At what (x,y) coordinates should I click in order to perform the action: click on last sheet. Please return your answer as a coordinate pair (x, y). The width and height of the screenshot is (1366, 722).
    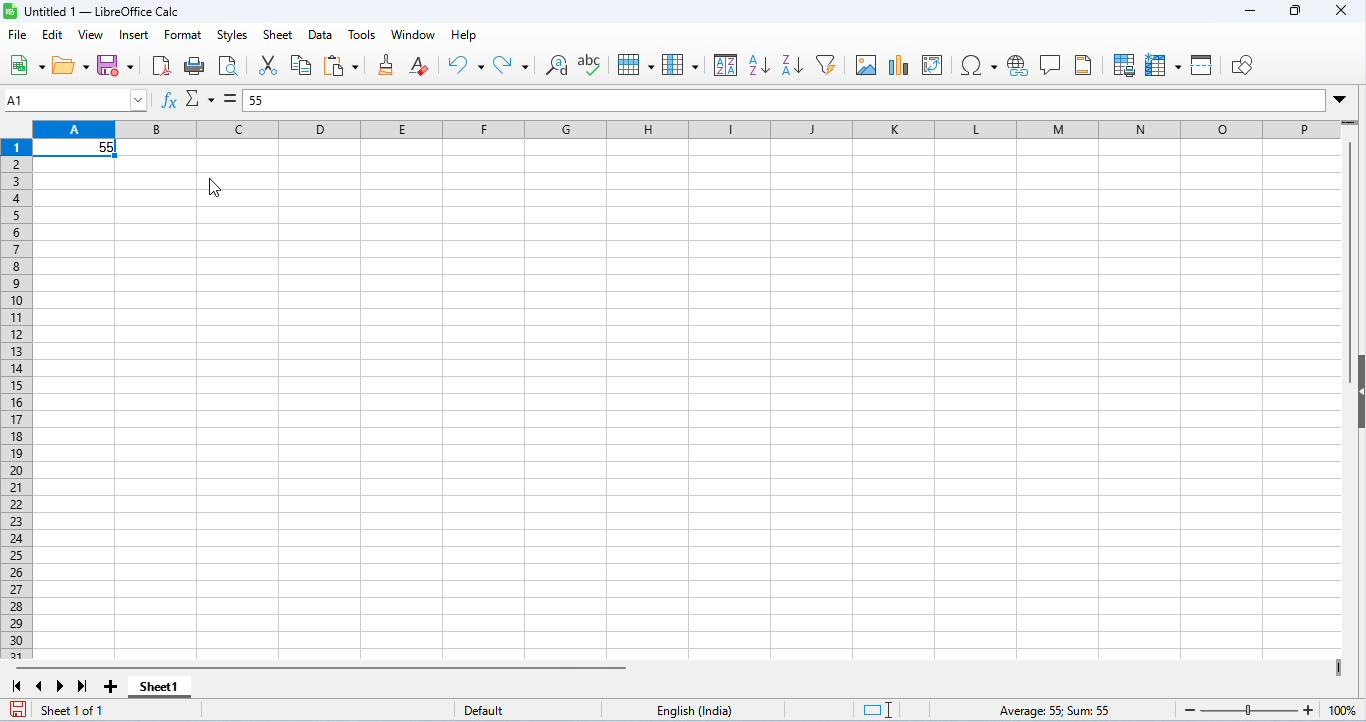
    Looking at the image, I should click on (81, 686).